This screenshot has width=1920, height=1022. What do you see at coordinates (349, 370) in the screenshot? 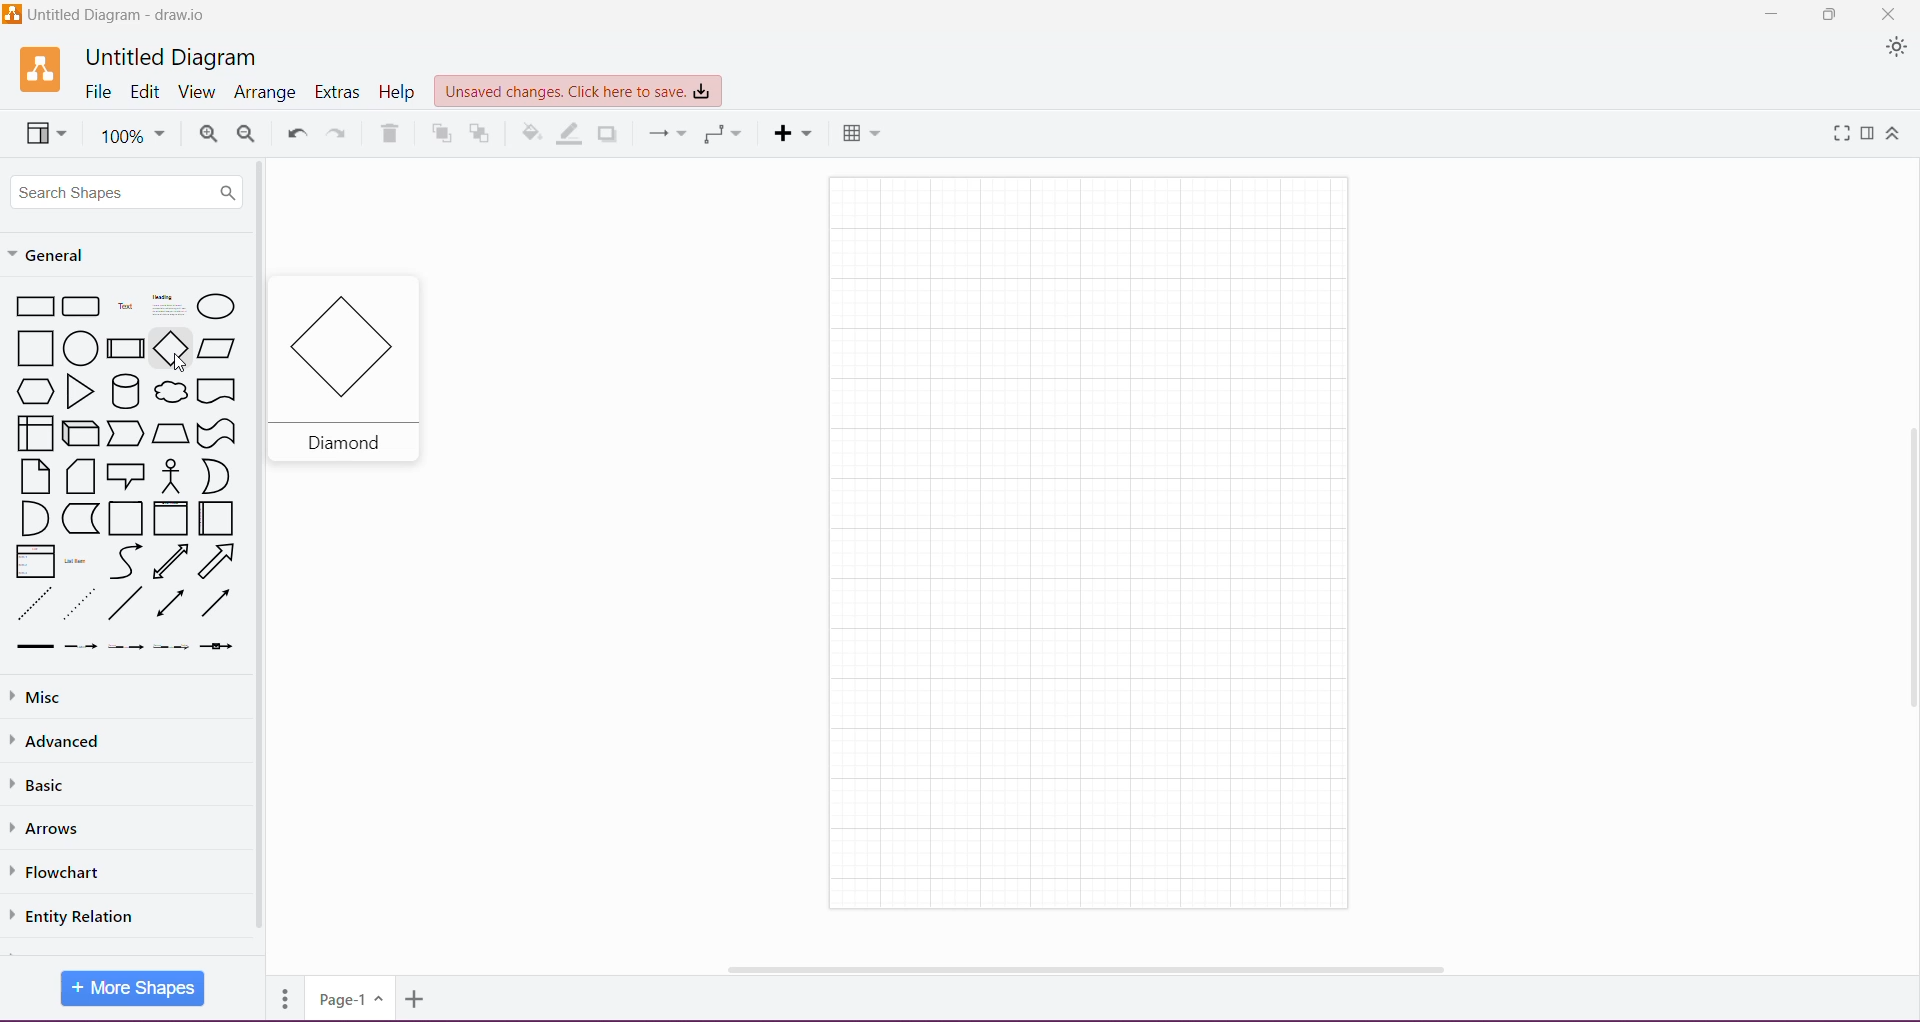
I see `Selected shape Diamond` at bounding box center [349, 370].